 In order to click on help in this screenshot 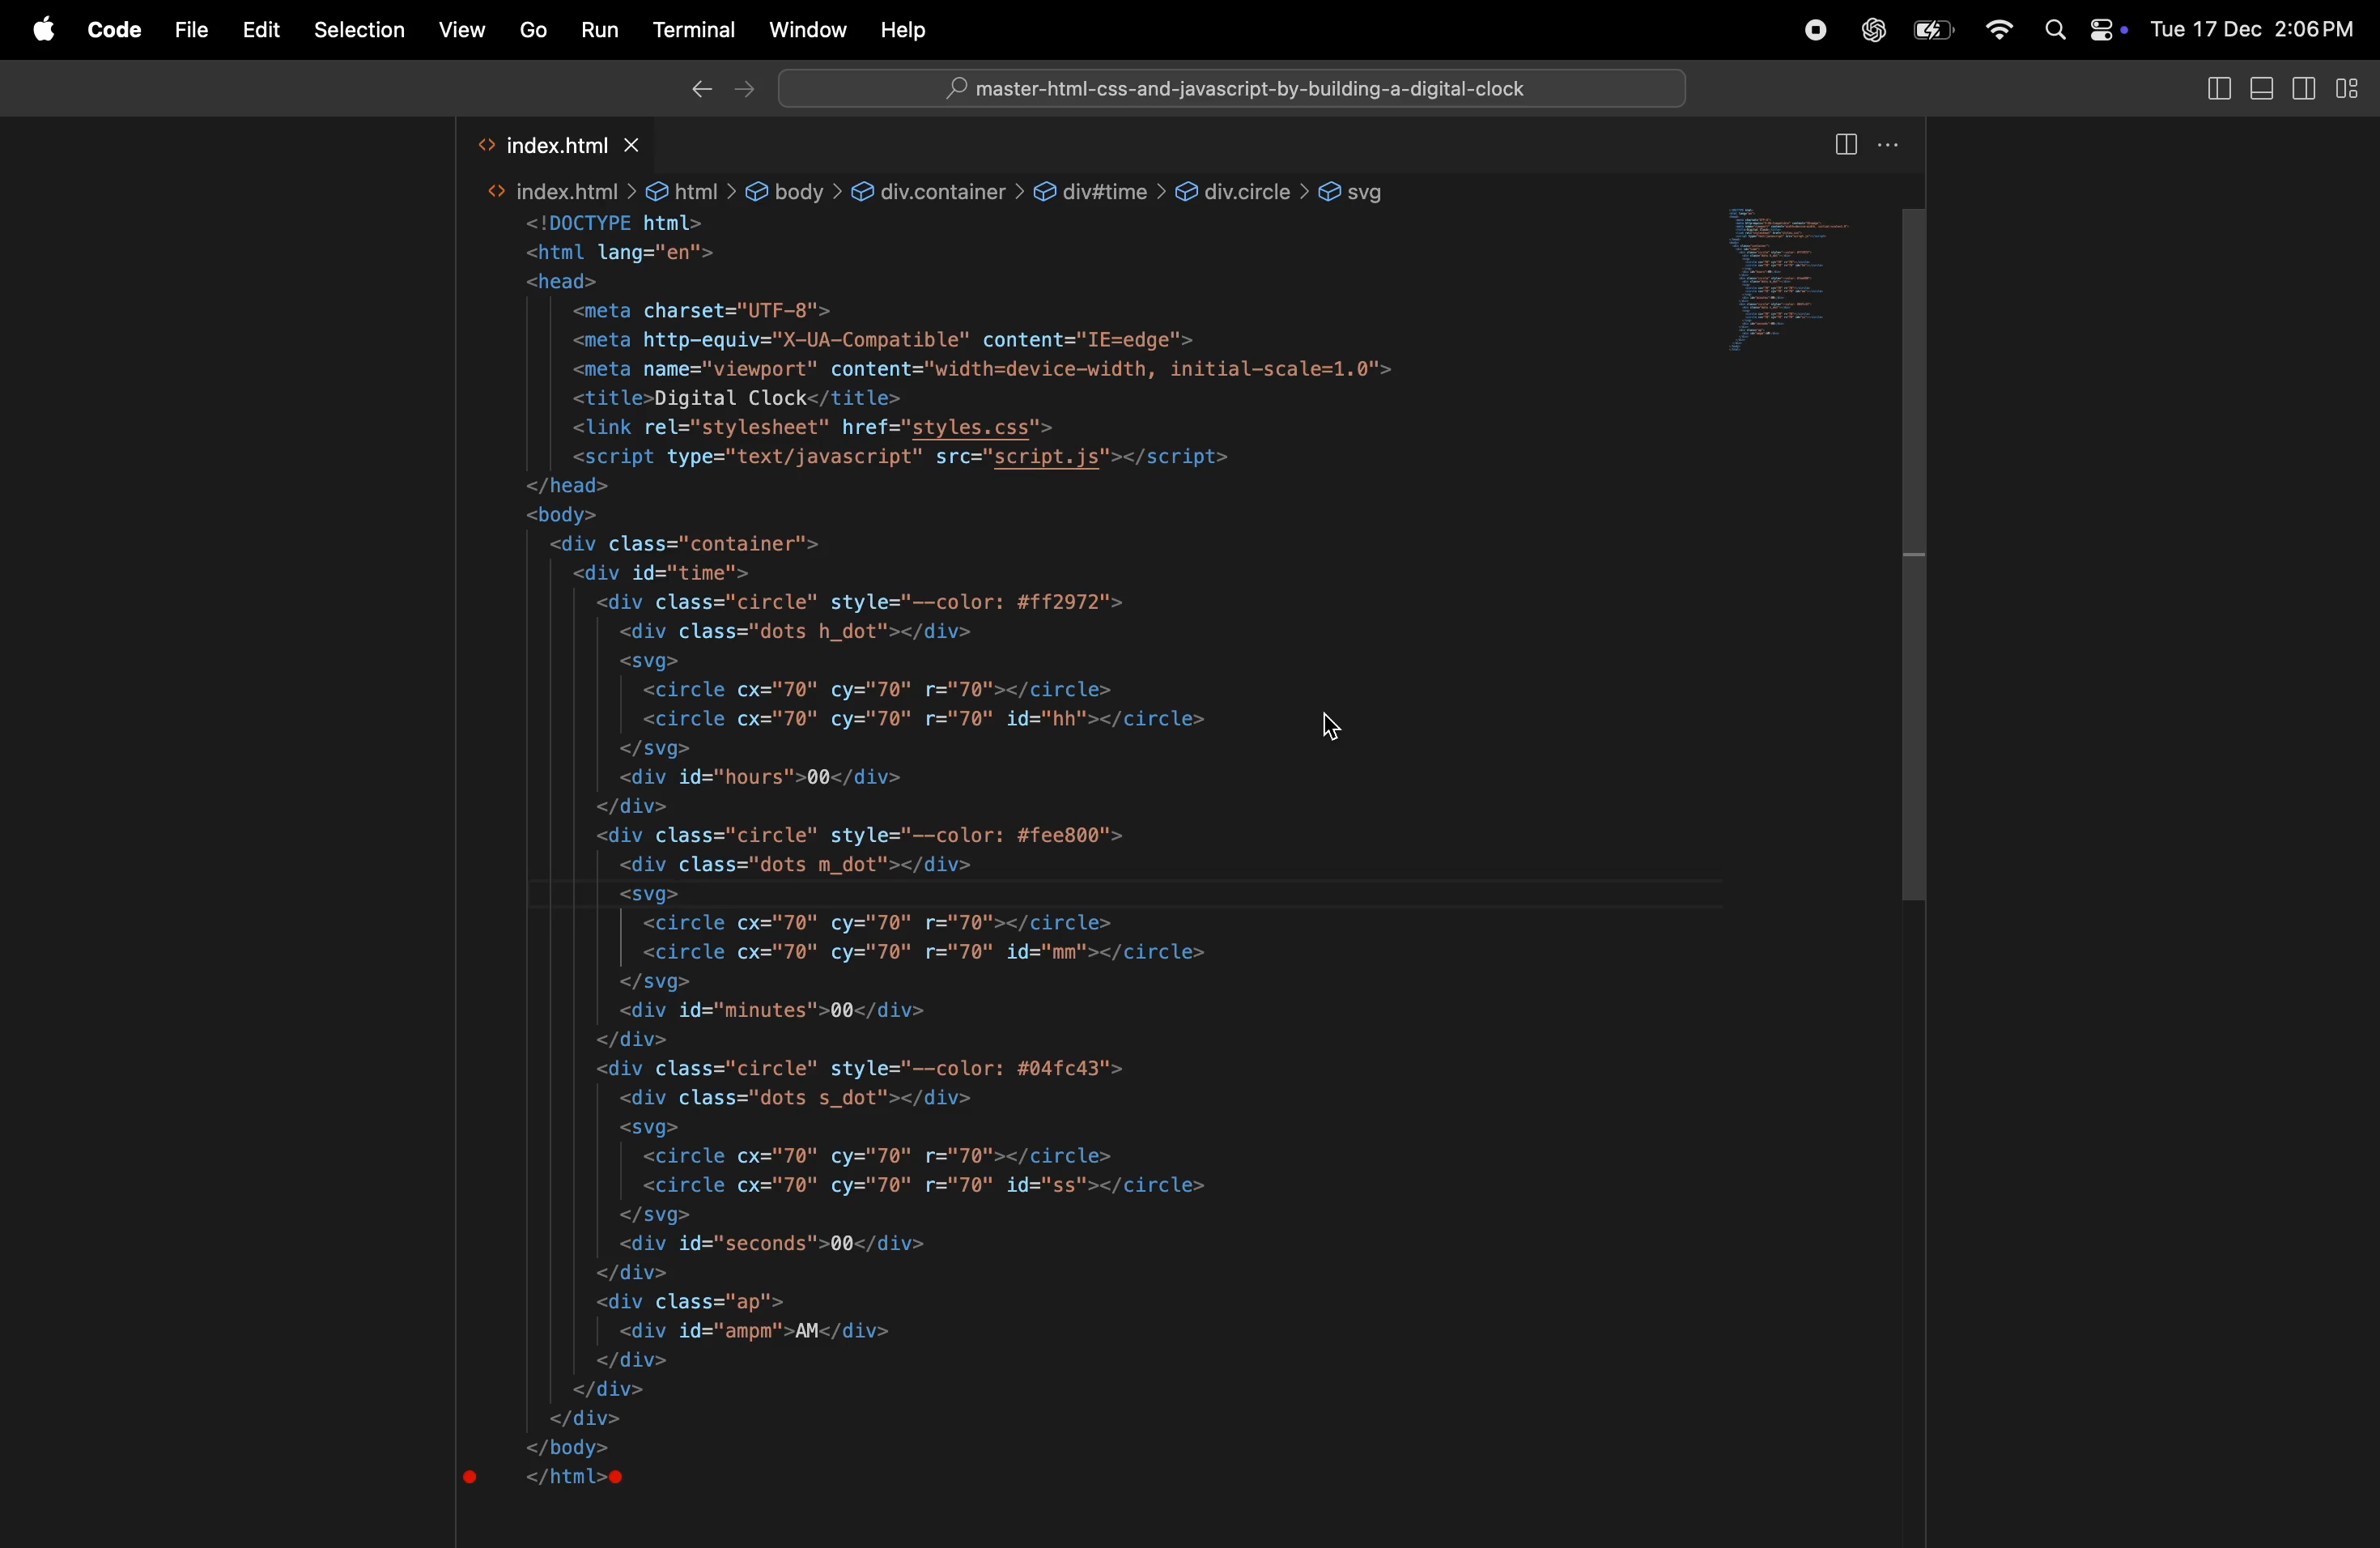, I will do `click(906, 29)`.